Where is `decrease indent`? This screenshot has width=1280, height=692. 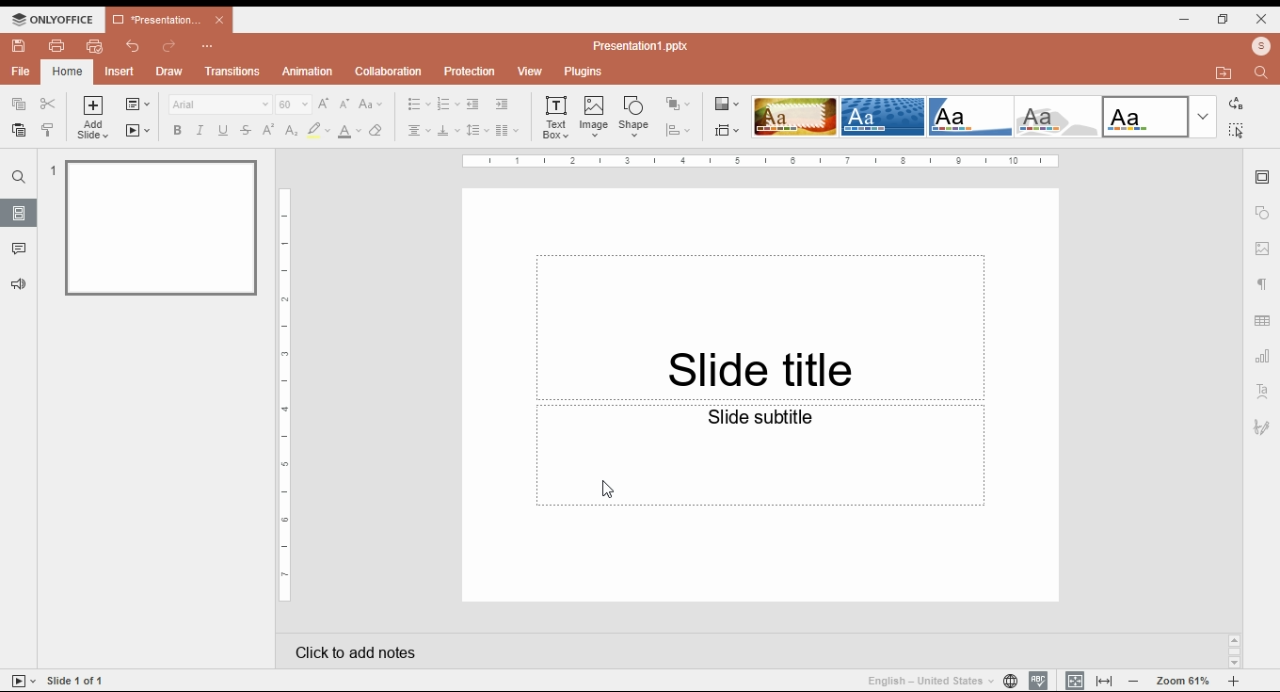 decrease indent is located at coordinates (472, 105).